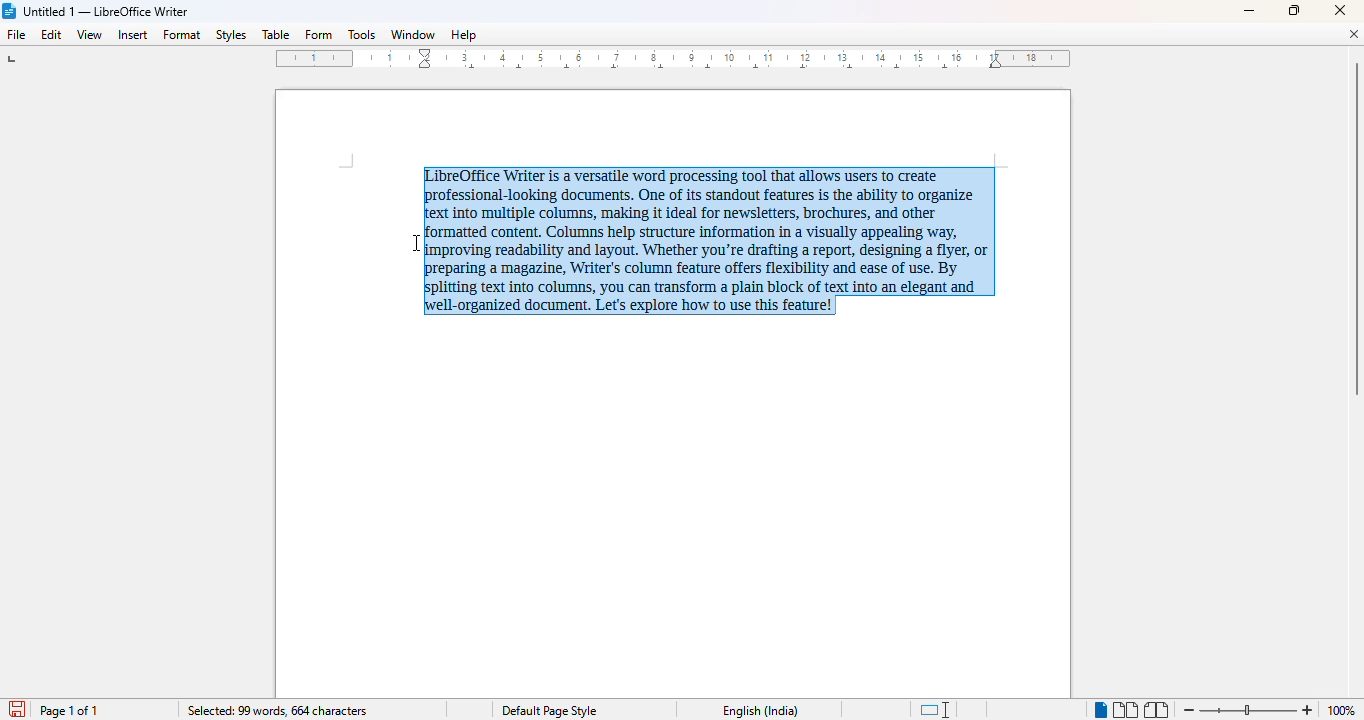  Describe the element at coordinates (275, 34) in the screenshot. I see `table` at that location.